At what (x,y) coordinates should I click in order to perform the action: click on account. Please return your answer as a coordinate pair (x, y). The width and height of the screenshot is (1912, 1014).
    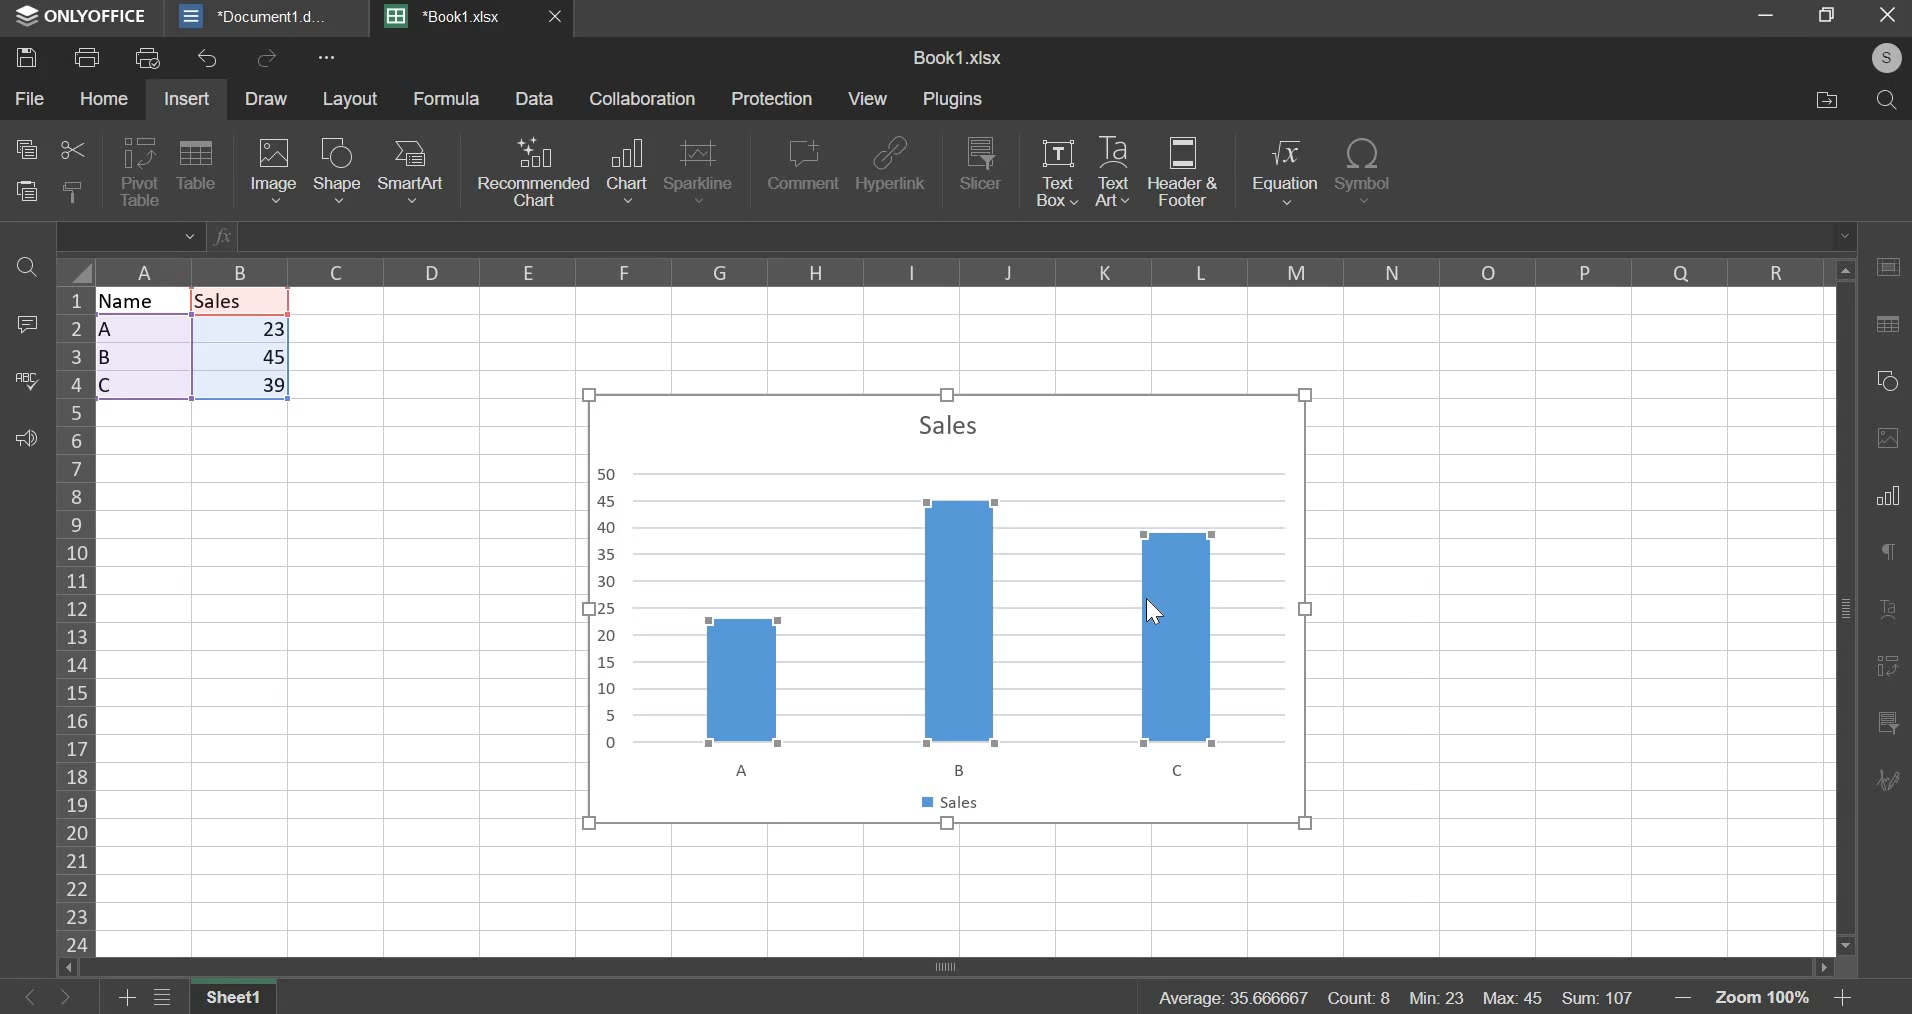
    Looking at the image, I should click on (1882, 63).